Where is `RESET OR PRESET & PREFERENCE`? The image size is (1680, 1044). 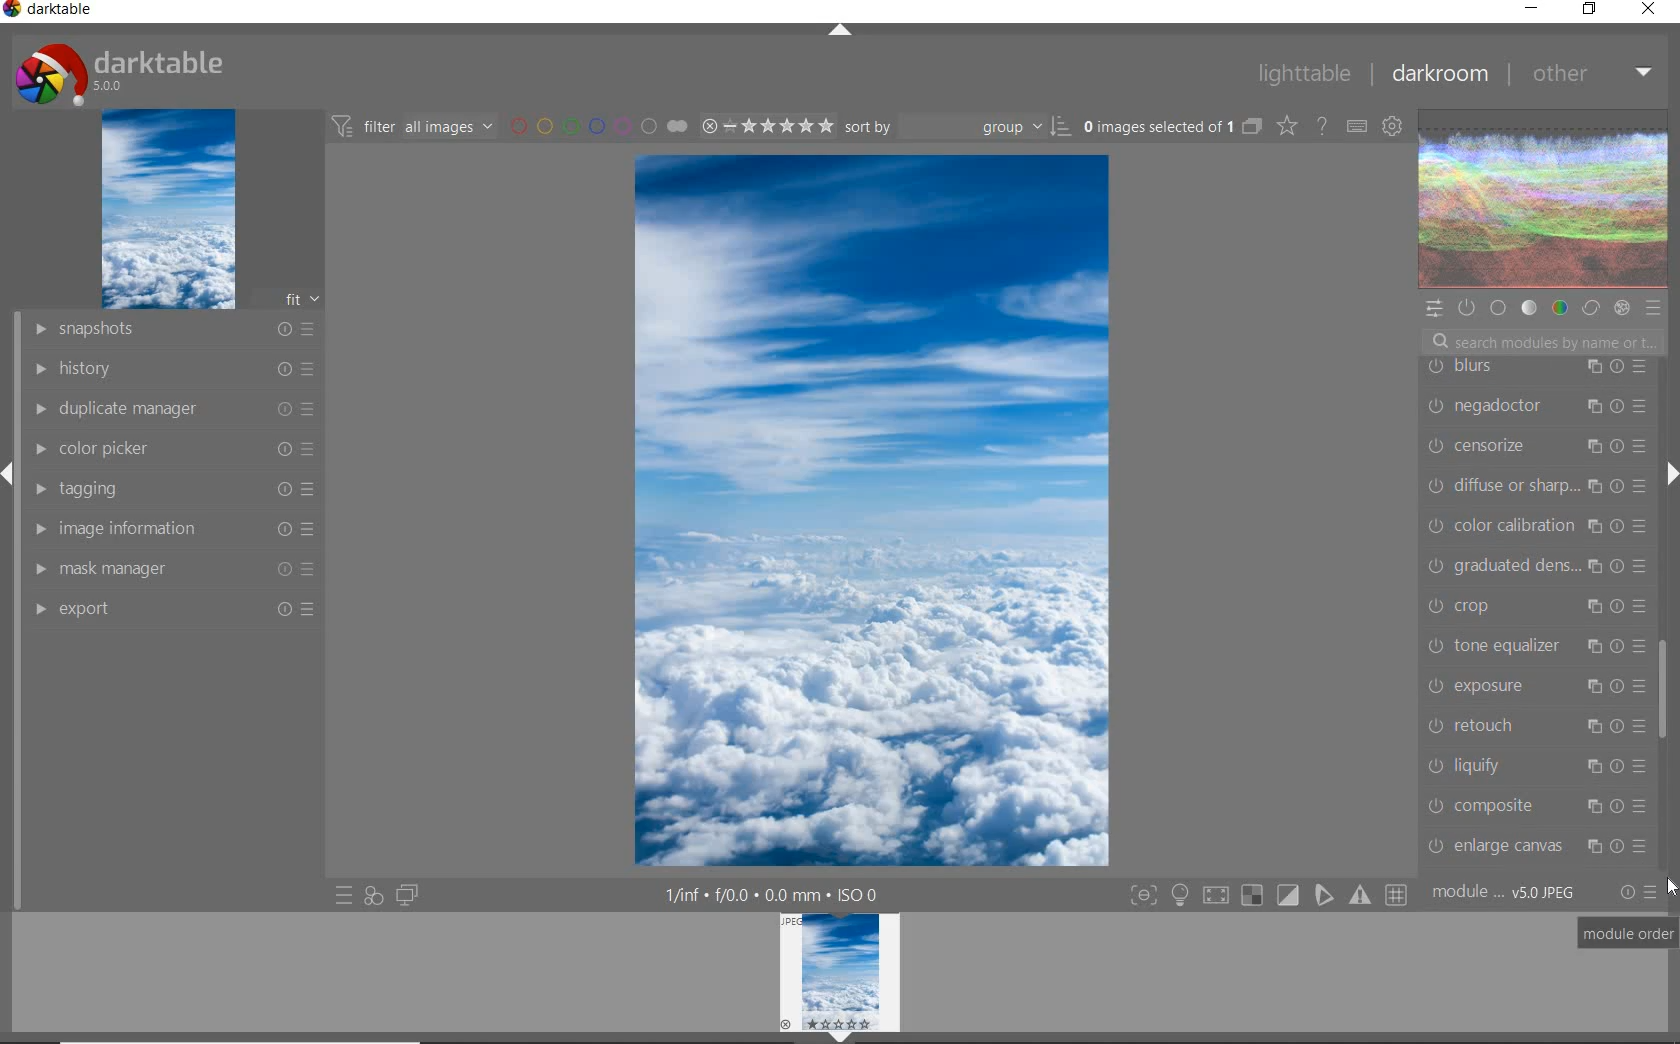
RESET OR PRESET & PREFERENCE is located at coordinates (1637, 891).